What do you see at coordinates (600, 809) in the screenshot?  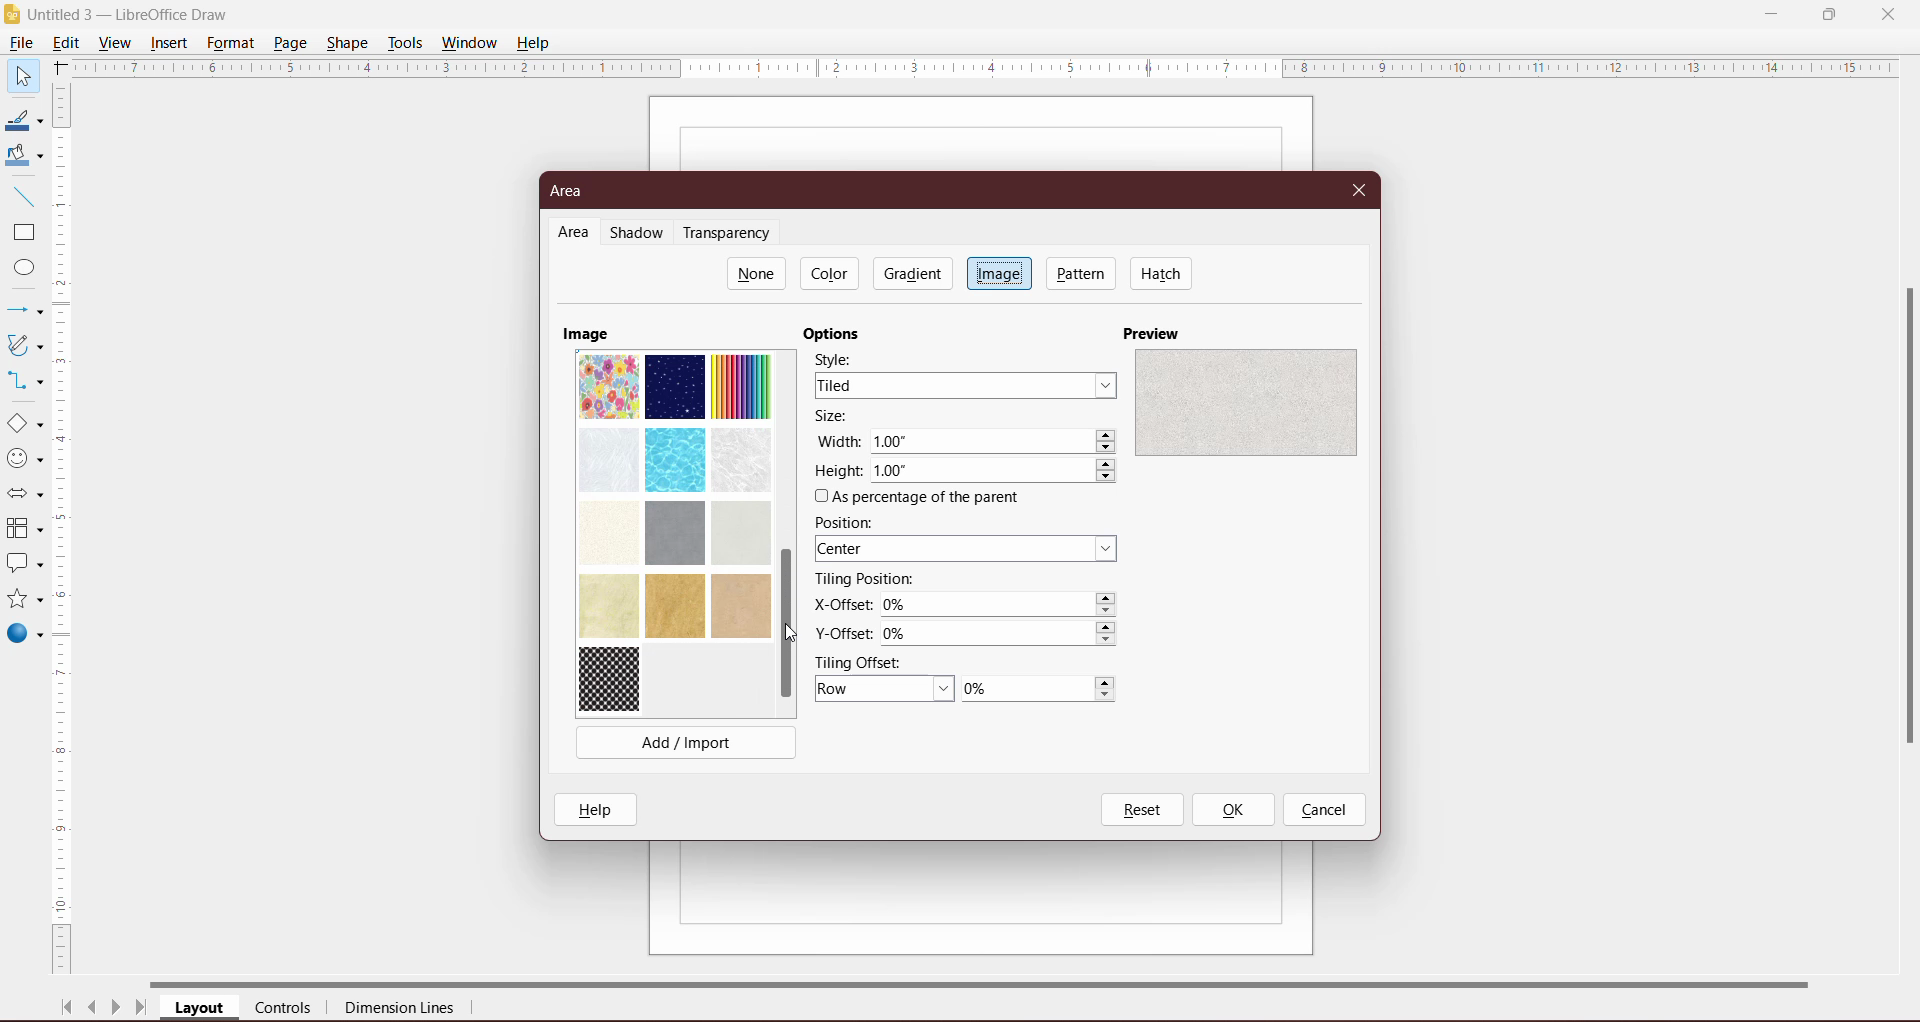 I see `Help` at bounding box center [600, 809].